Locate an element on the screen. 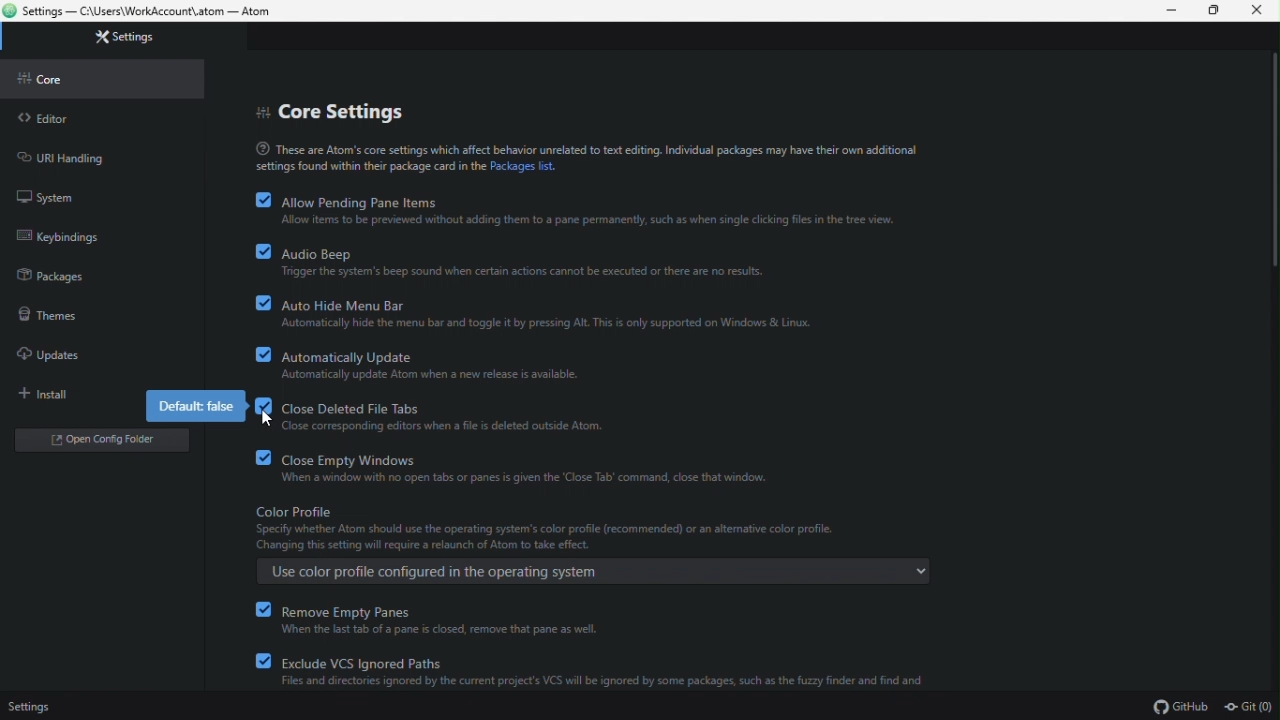 This screenshot has width=1280, height=720. URL handling is located at coordinates (60, 160).